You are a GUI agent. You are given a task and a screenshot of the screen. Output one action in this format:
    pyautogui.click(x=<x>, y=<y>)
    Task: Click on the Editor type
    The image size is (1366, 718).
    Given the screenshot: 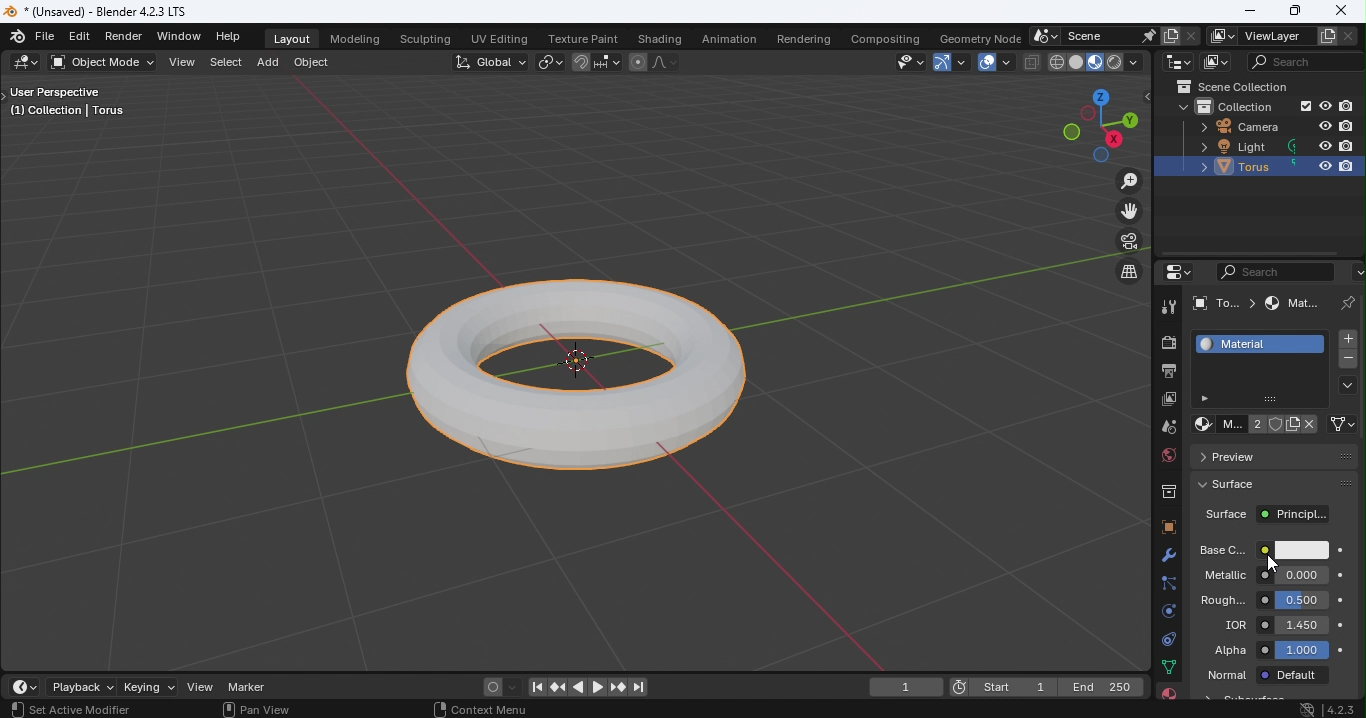 What is the action you would take?
    pyautogui.click(x=25, y=687)
    